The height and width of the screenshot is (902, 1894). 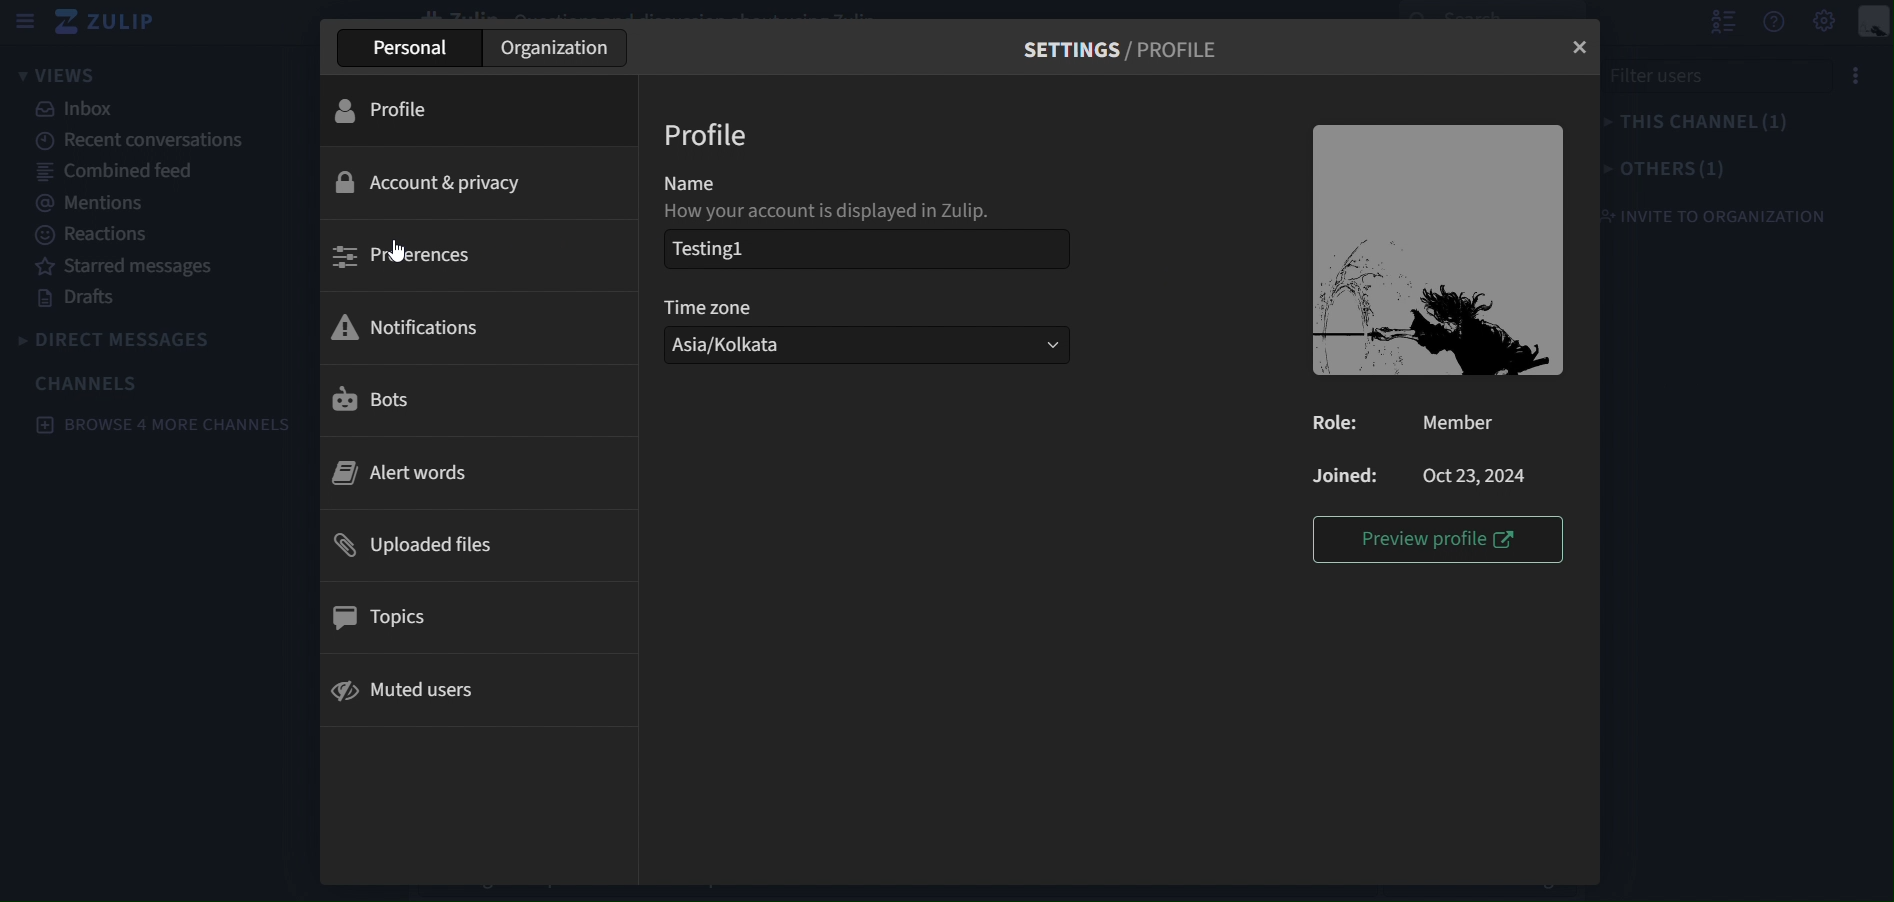 What do you see at coordinates (739, 305) in the screenshot?
I see `time zone` at bounding box center [739, 305].